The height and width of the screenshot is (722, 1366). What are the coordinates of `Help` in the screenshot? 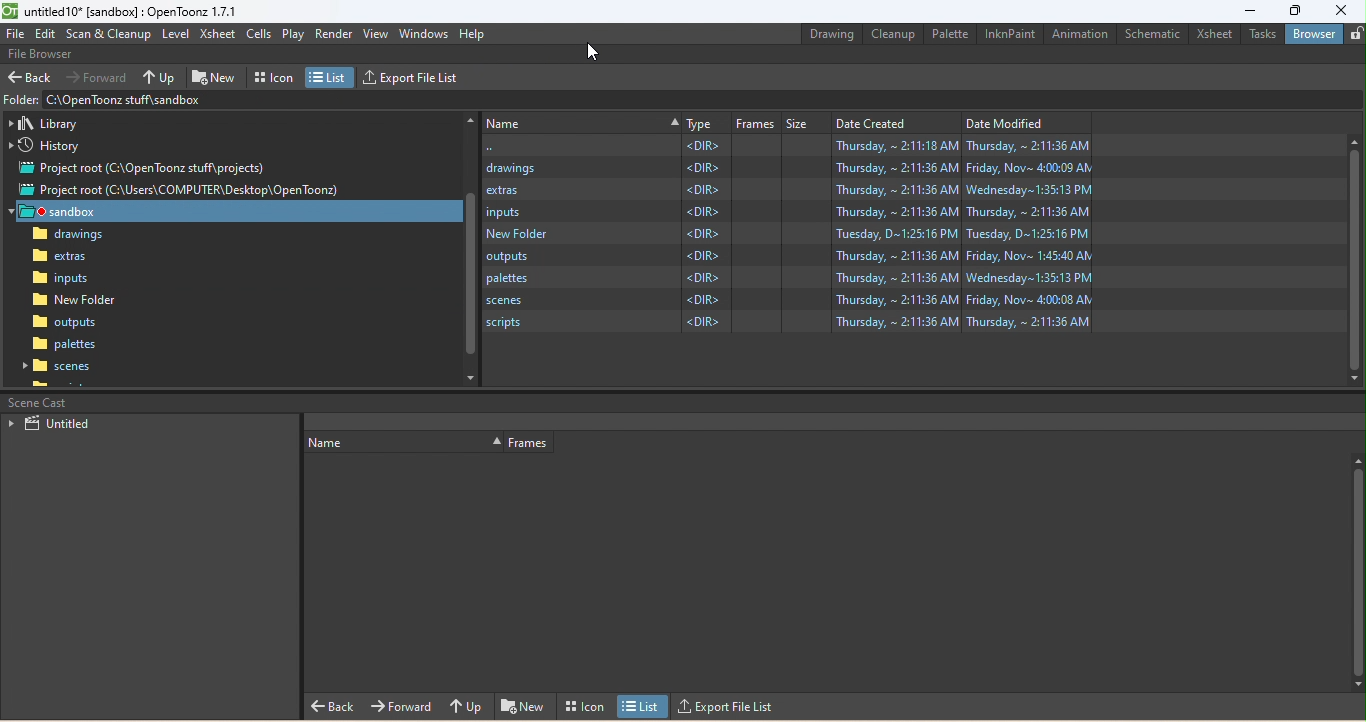 It's located at (473, 34).